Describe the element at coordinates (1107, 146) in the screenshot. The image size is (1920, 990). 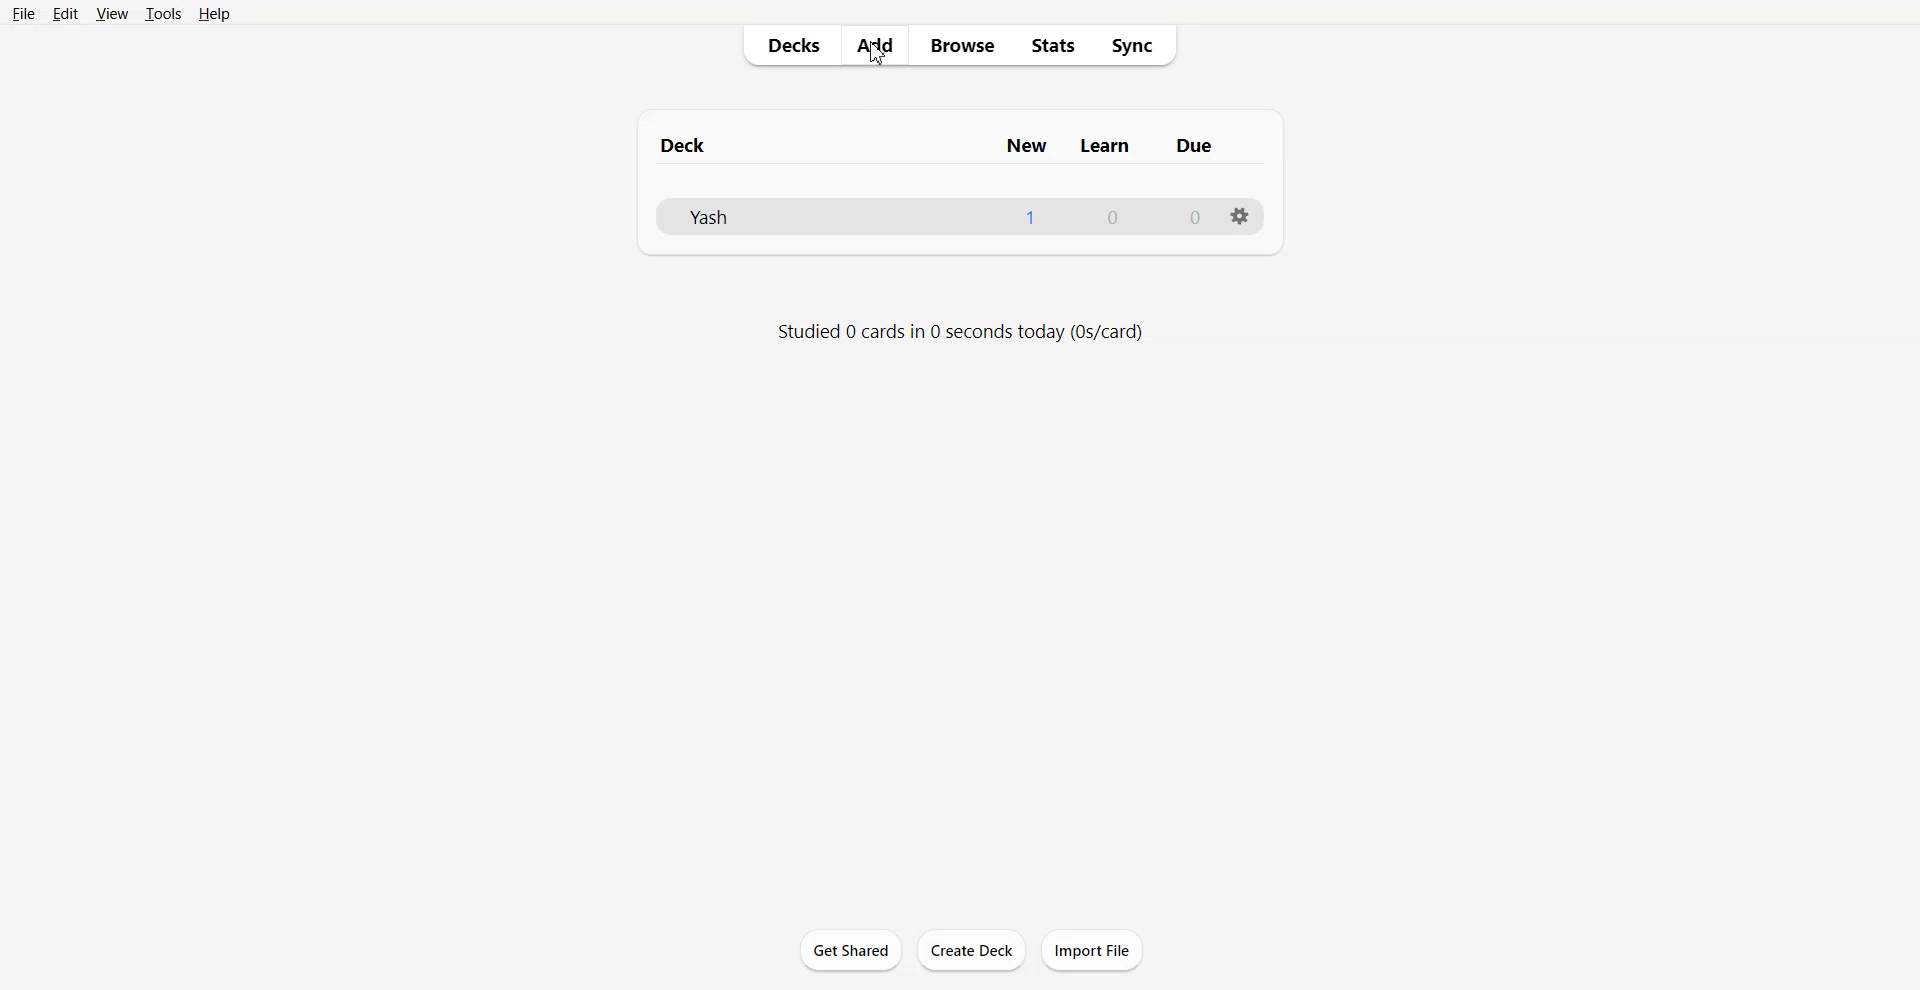
I see `learn ` at that location.